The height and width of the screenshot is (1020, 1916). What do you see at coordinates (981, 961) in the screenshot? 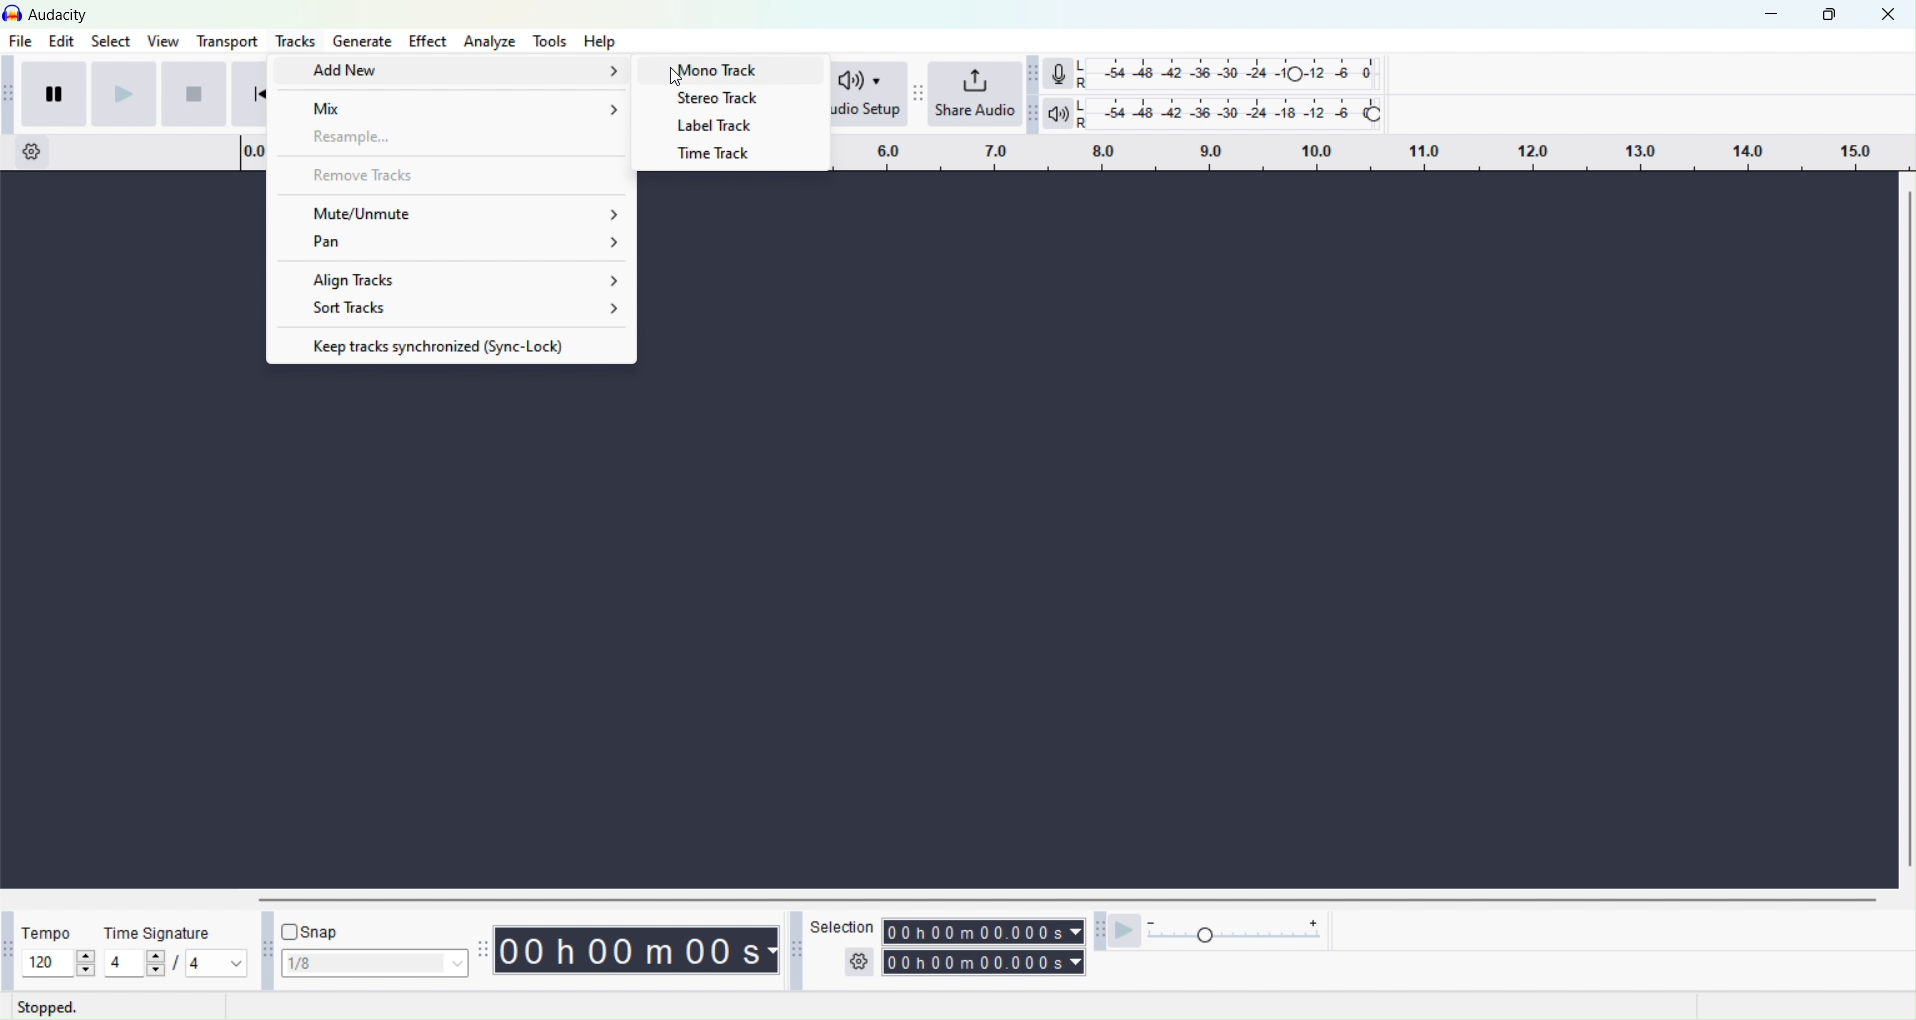
I see `Timing of track` at bounding box center [981, 961].